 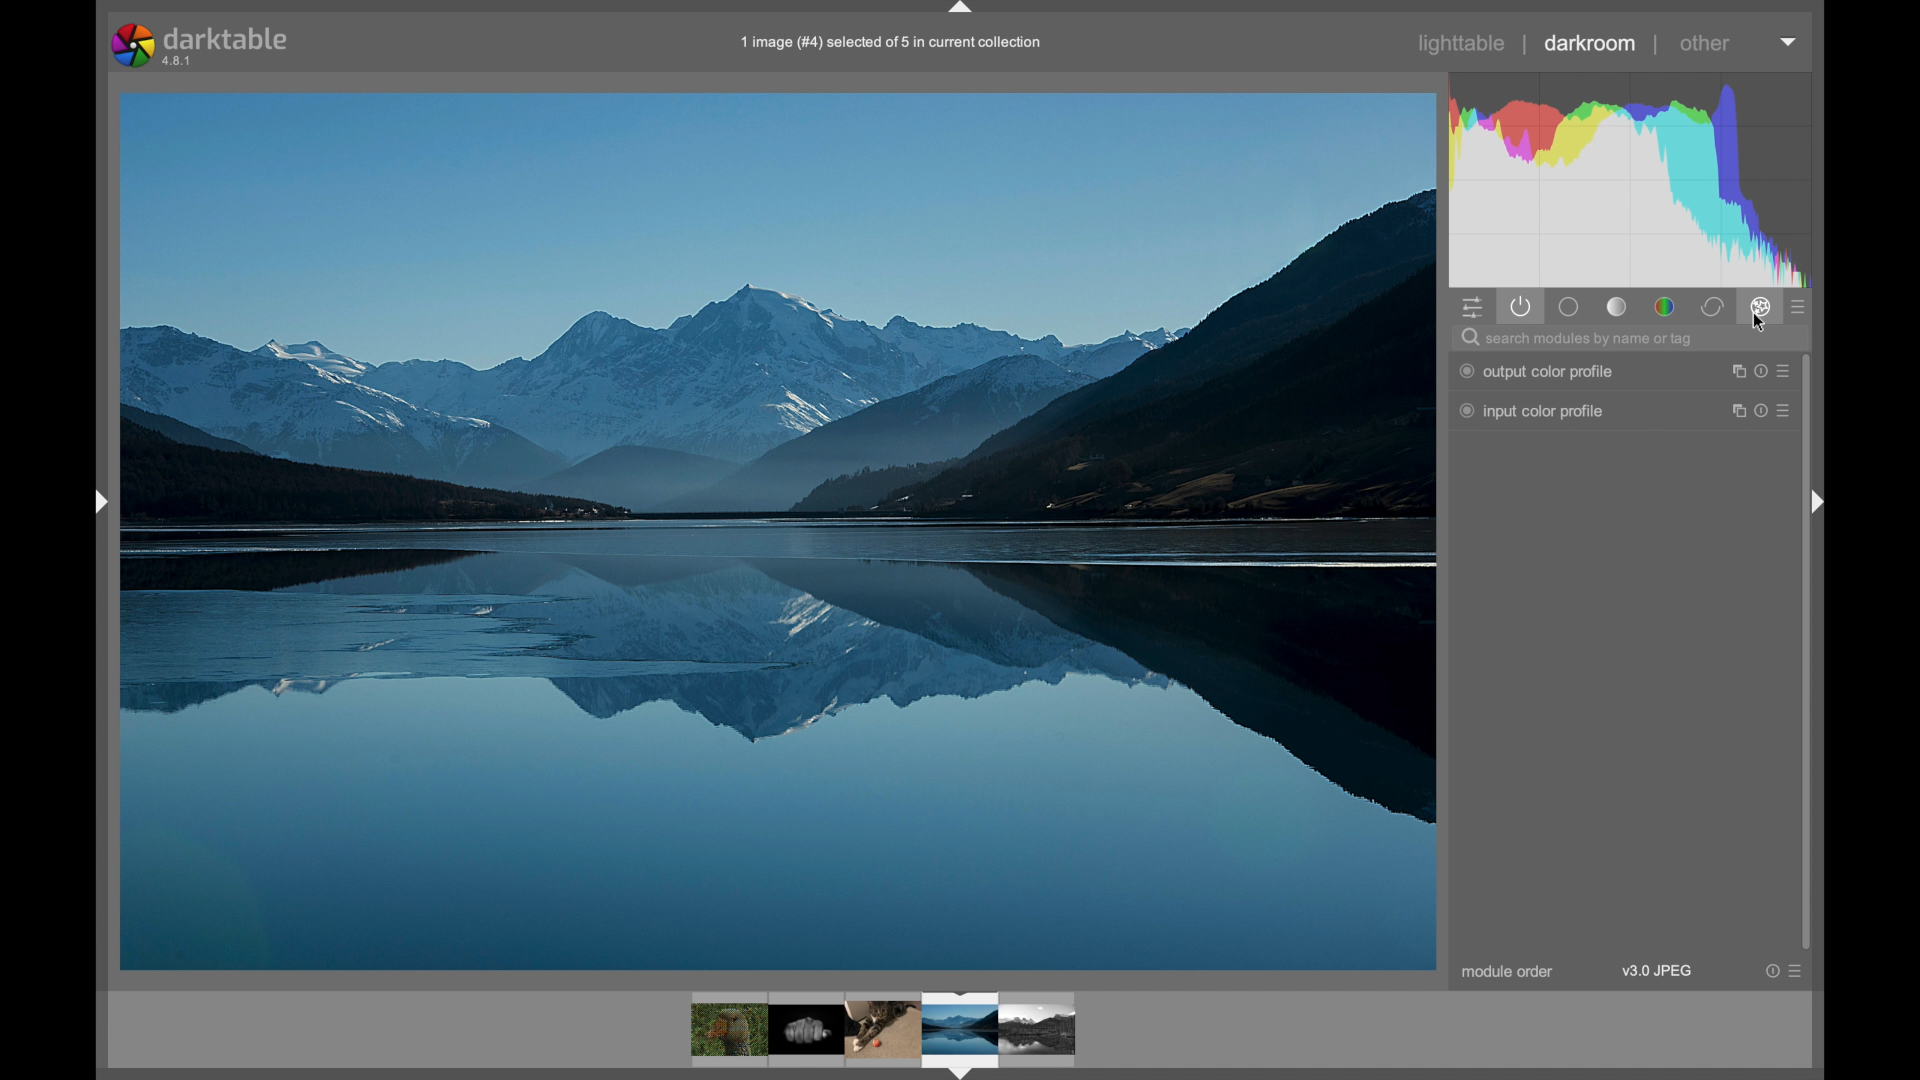 I want to click on Scrollbar, so click(x=1809, y=740).